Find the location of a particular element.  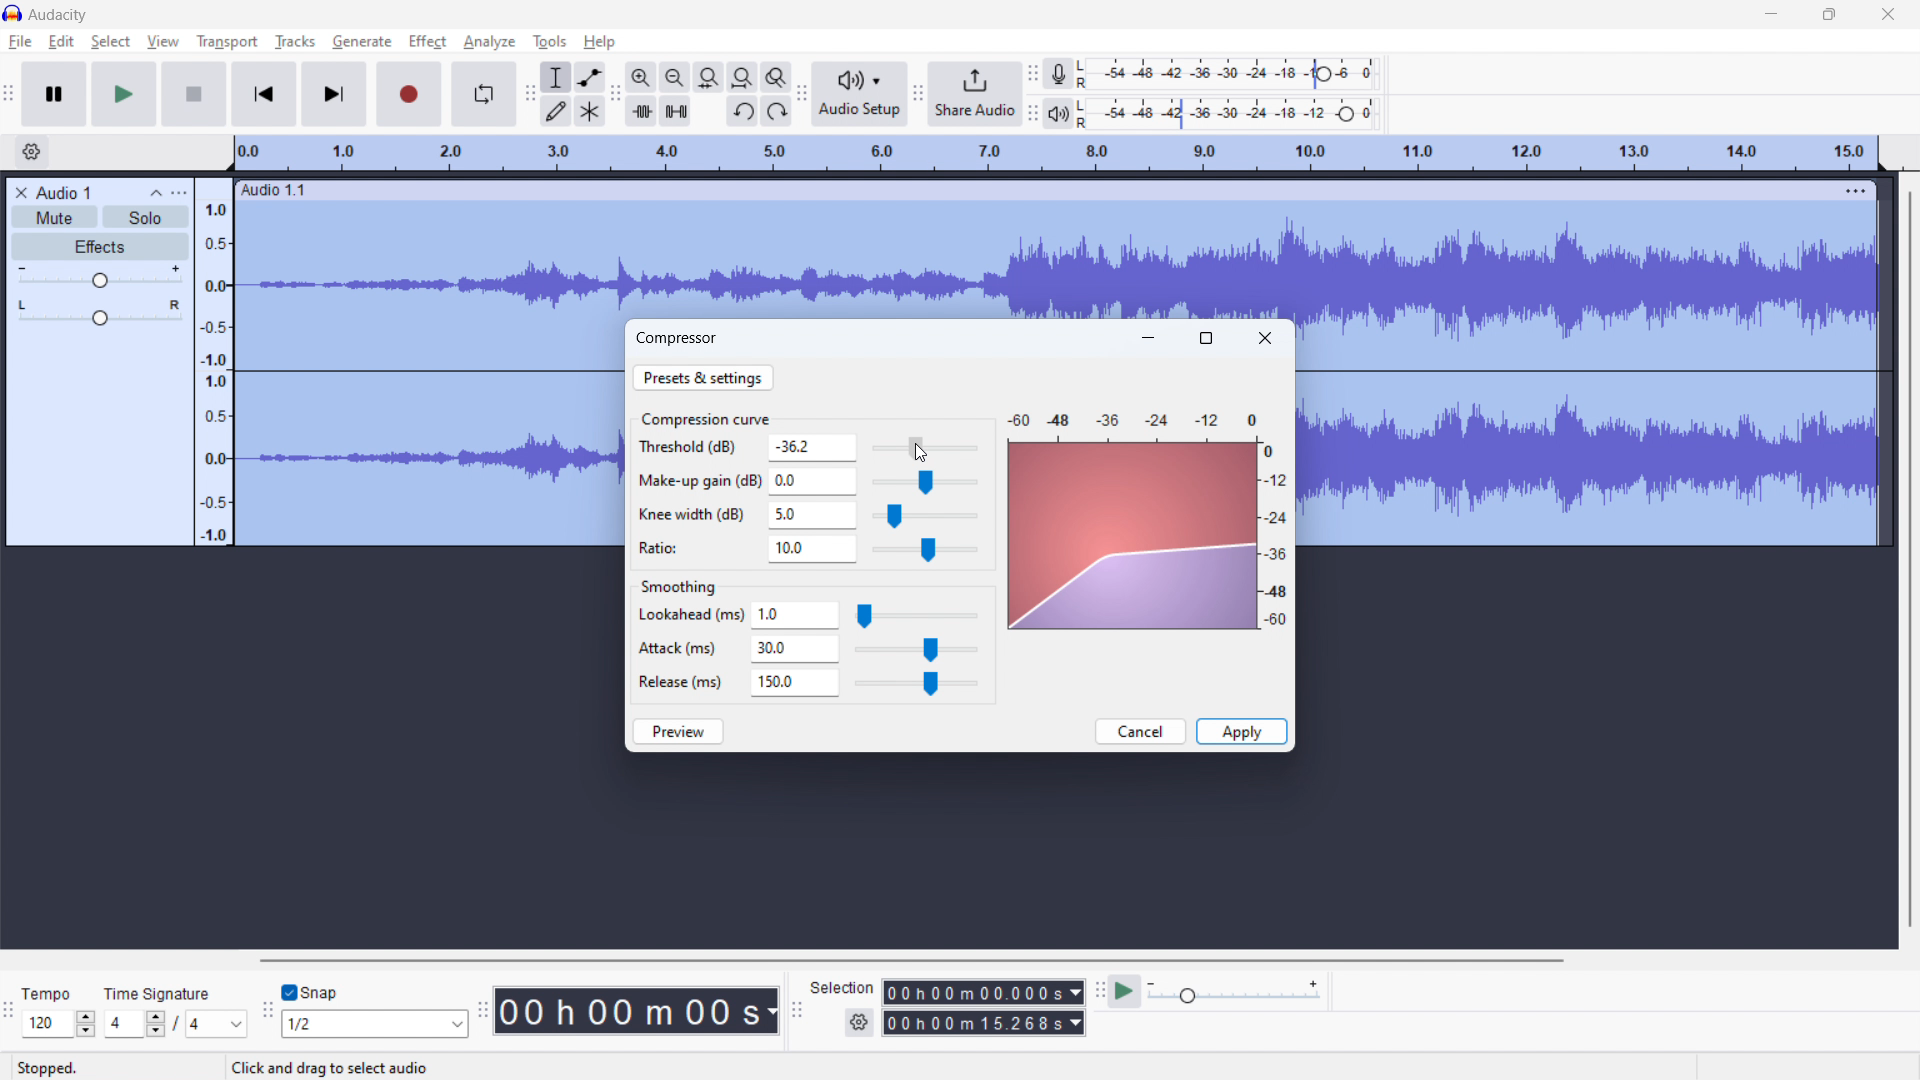

00h00m15.268s (end time) is located at coordinates (984, 1023).